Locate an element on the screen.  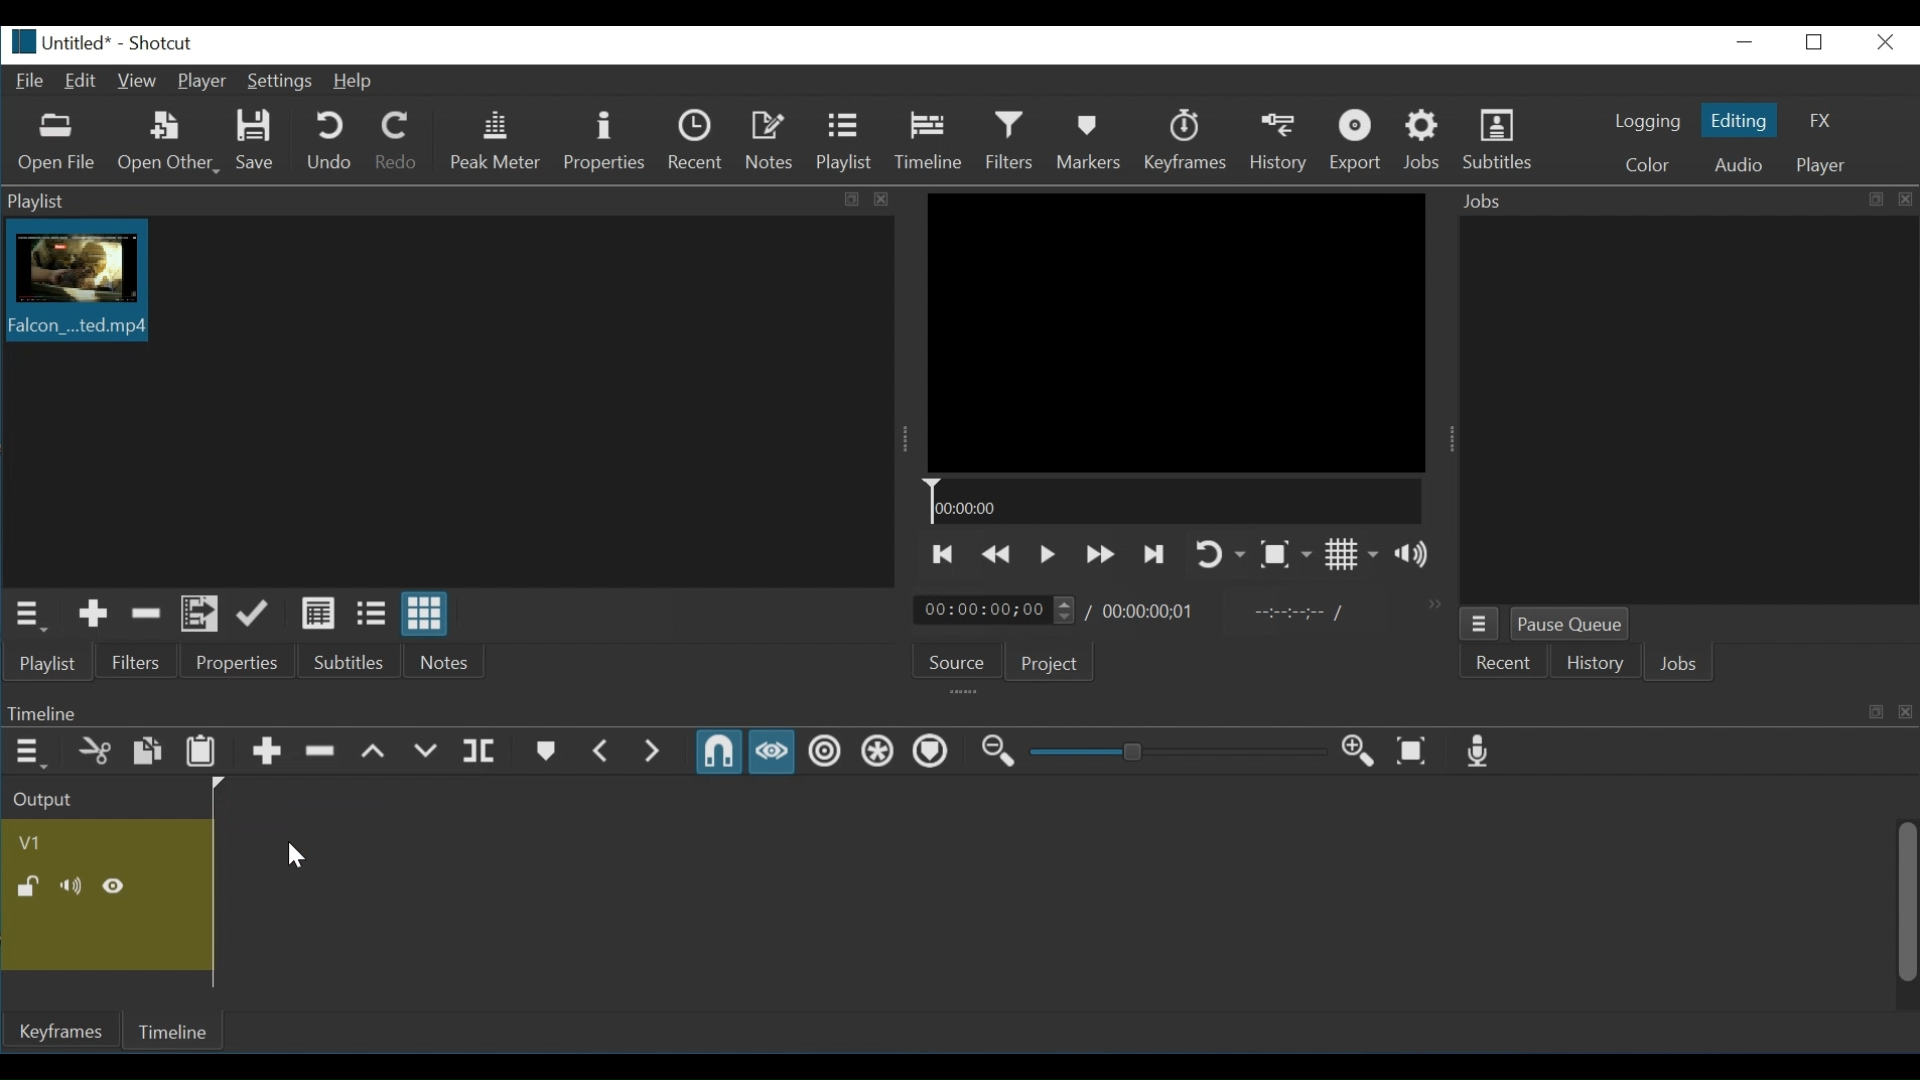
Ripple is located at coordinates (824, 752).